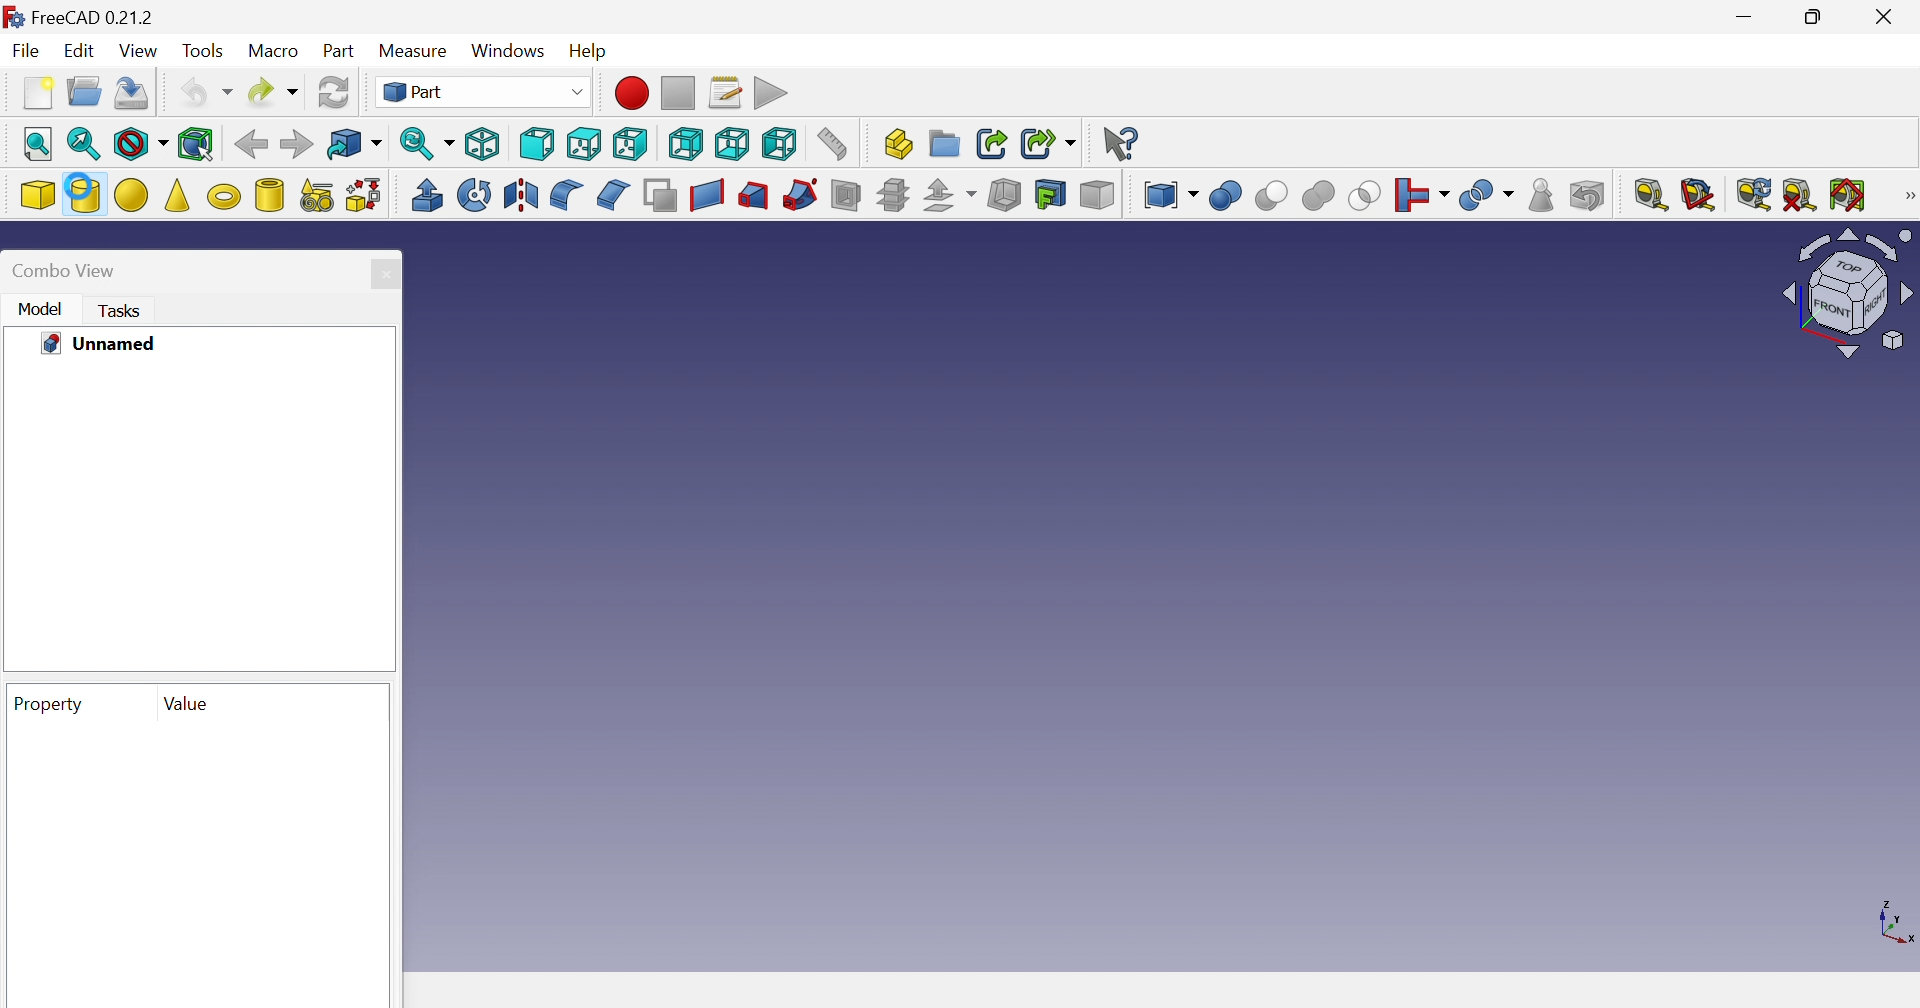  I want to click on New, so click(34, 94).